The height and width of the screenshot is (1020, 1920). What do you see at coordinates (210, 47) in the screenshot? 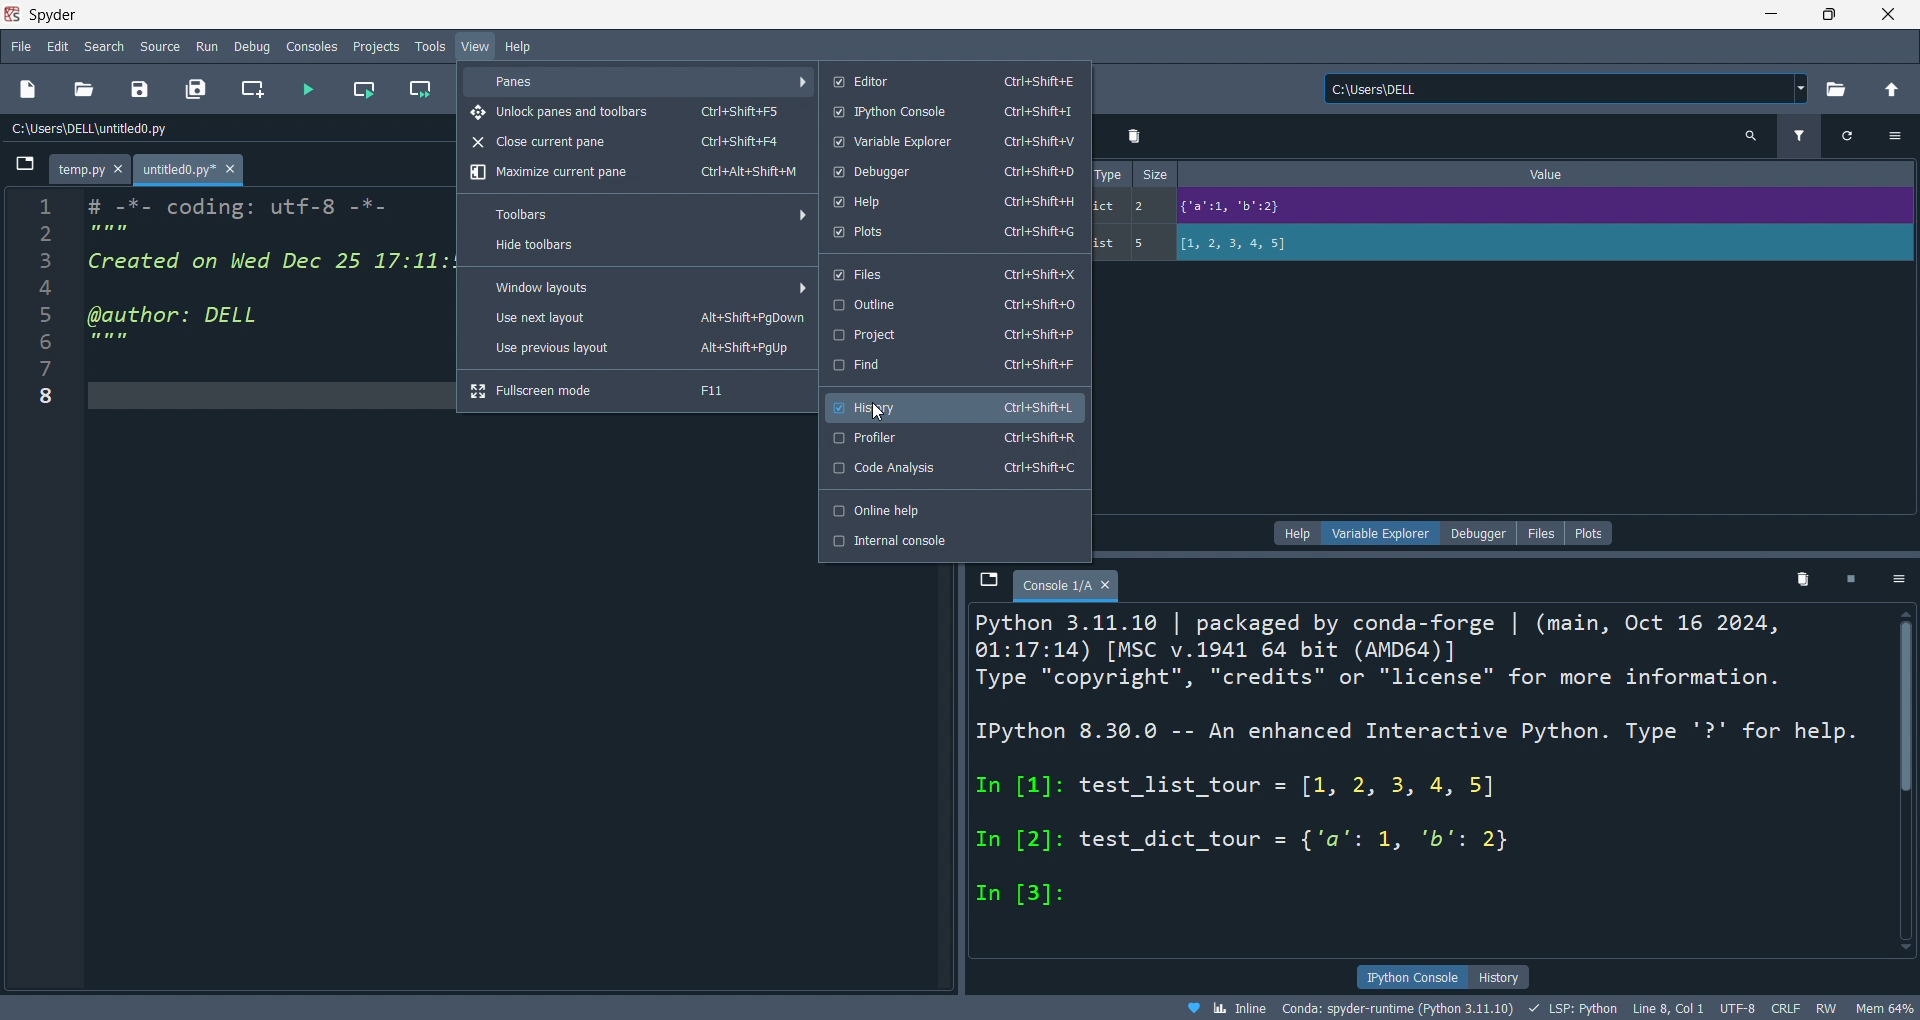
I see `run` at bounding box center [210, 47].